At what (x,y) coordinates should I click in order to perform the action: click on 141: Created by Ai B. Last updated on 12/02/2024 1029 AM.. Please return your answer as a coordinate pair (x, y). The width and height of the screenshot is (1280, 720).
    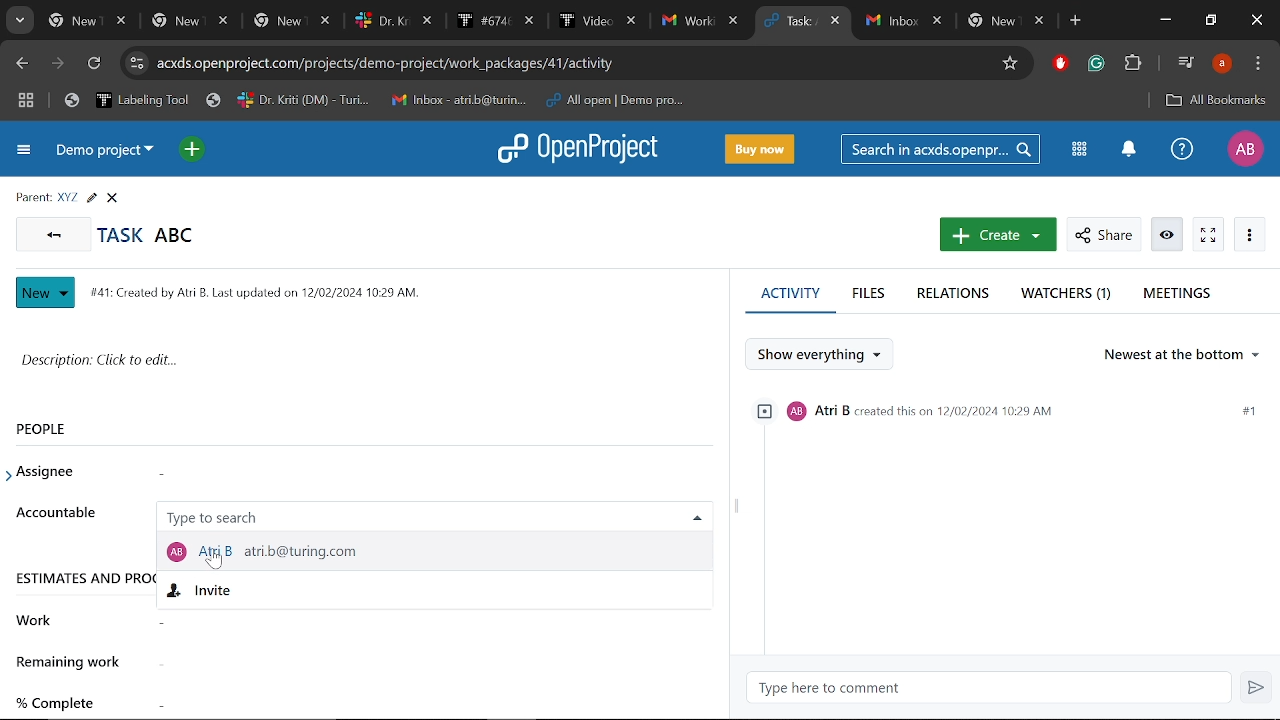
    Looking at the image, I should click on (265, 290).